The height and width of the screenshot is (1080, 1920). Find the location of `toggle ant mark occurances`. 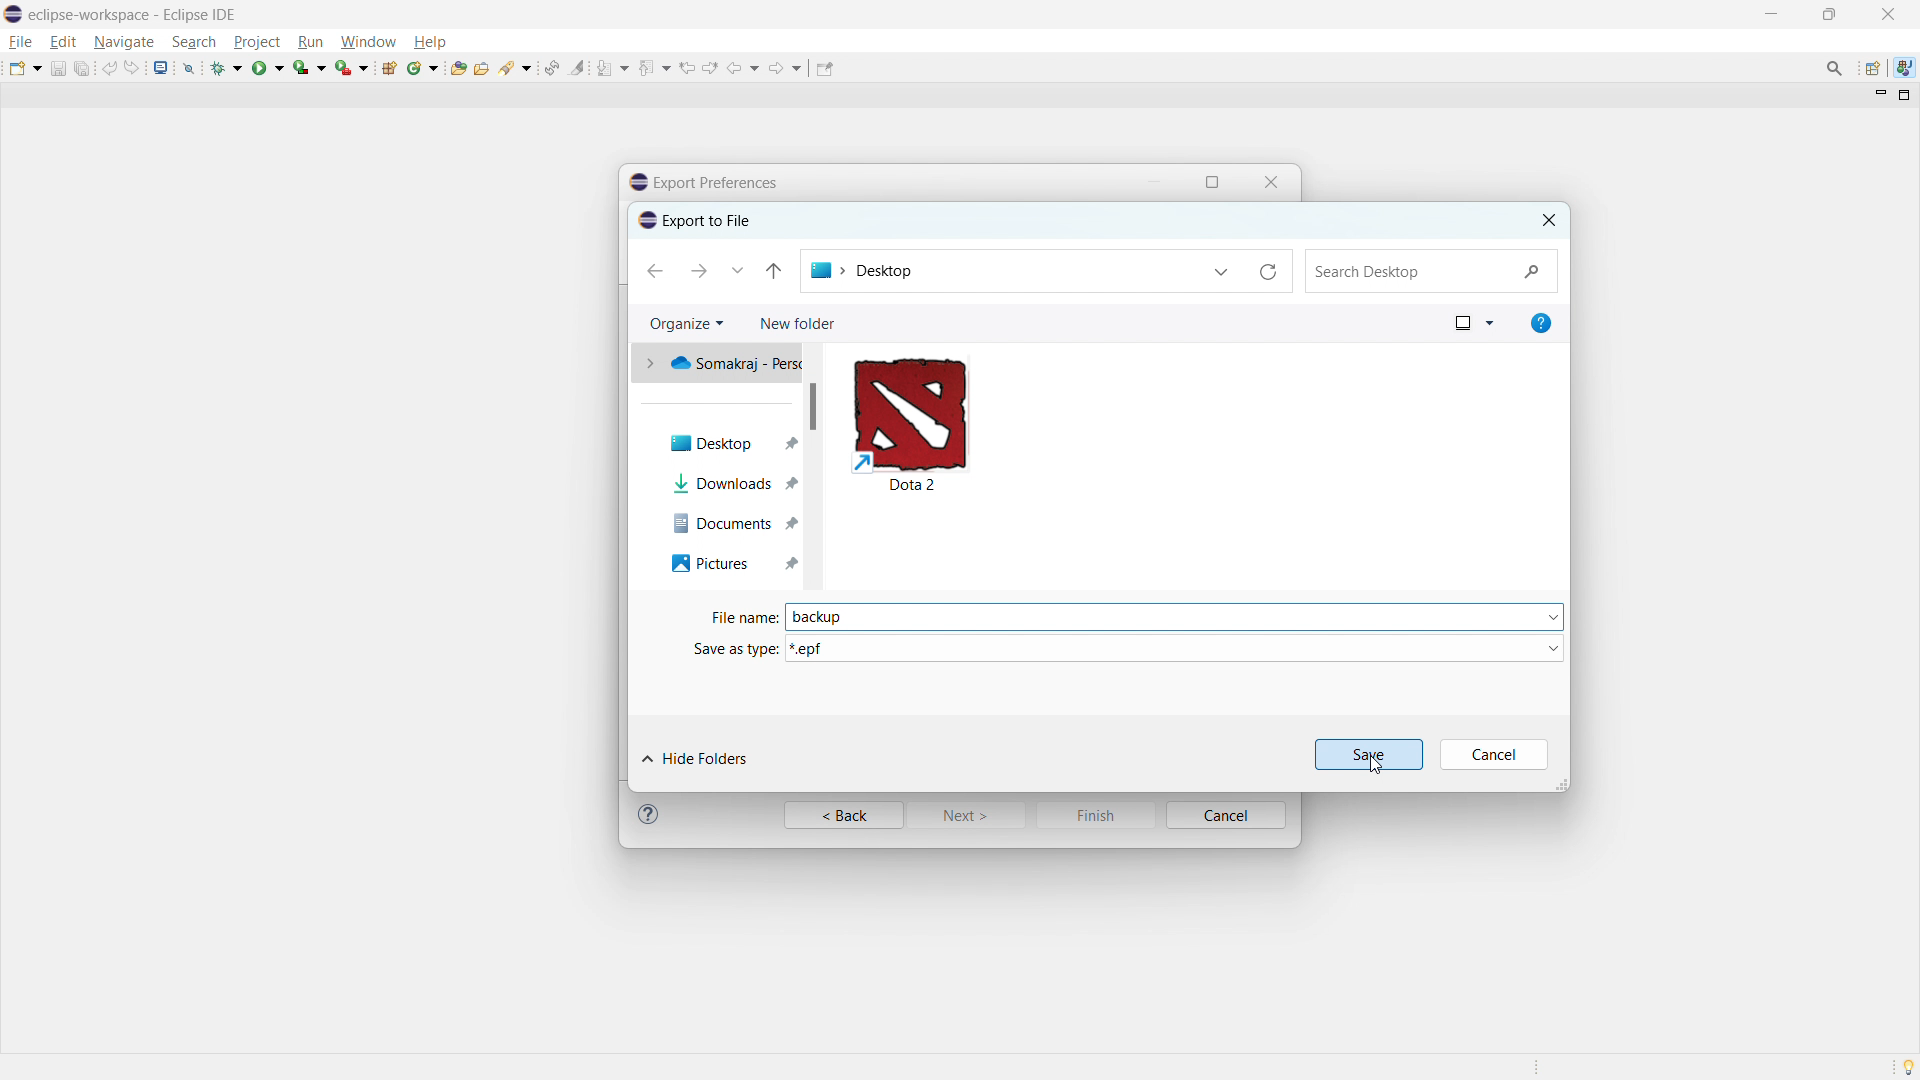

toggle ant mark occurances is located at coordinates (578, 67).